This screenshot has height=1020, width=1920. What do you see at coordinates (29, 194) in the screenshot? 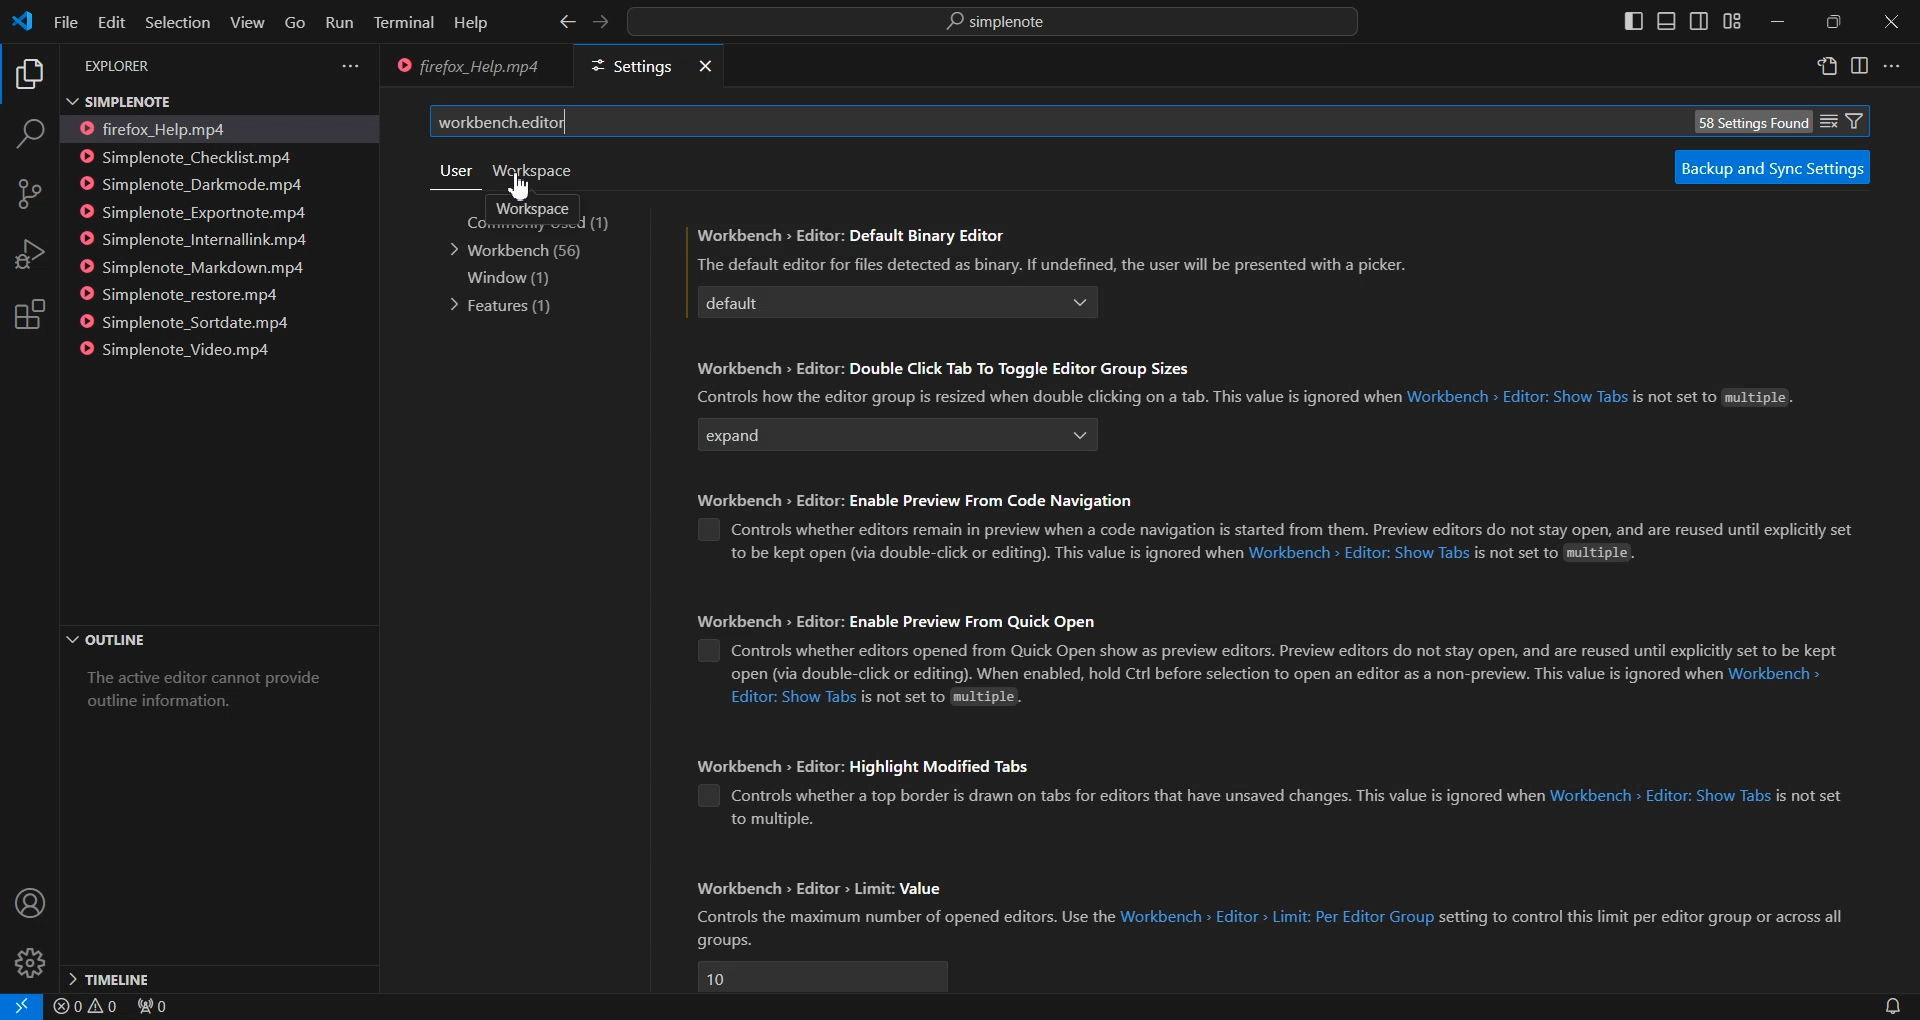
I see `Source control` at bounding box center [29, 194].